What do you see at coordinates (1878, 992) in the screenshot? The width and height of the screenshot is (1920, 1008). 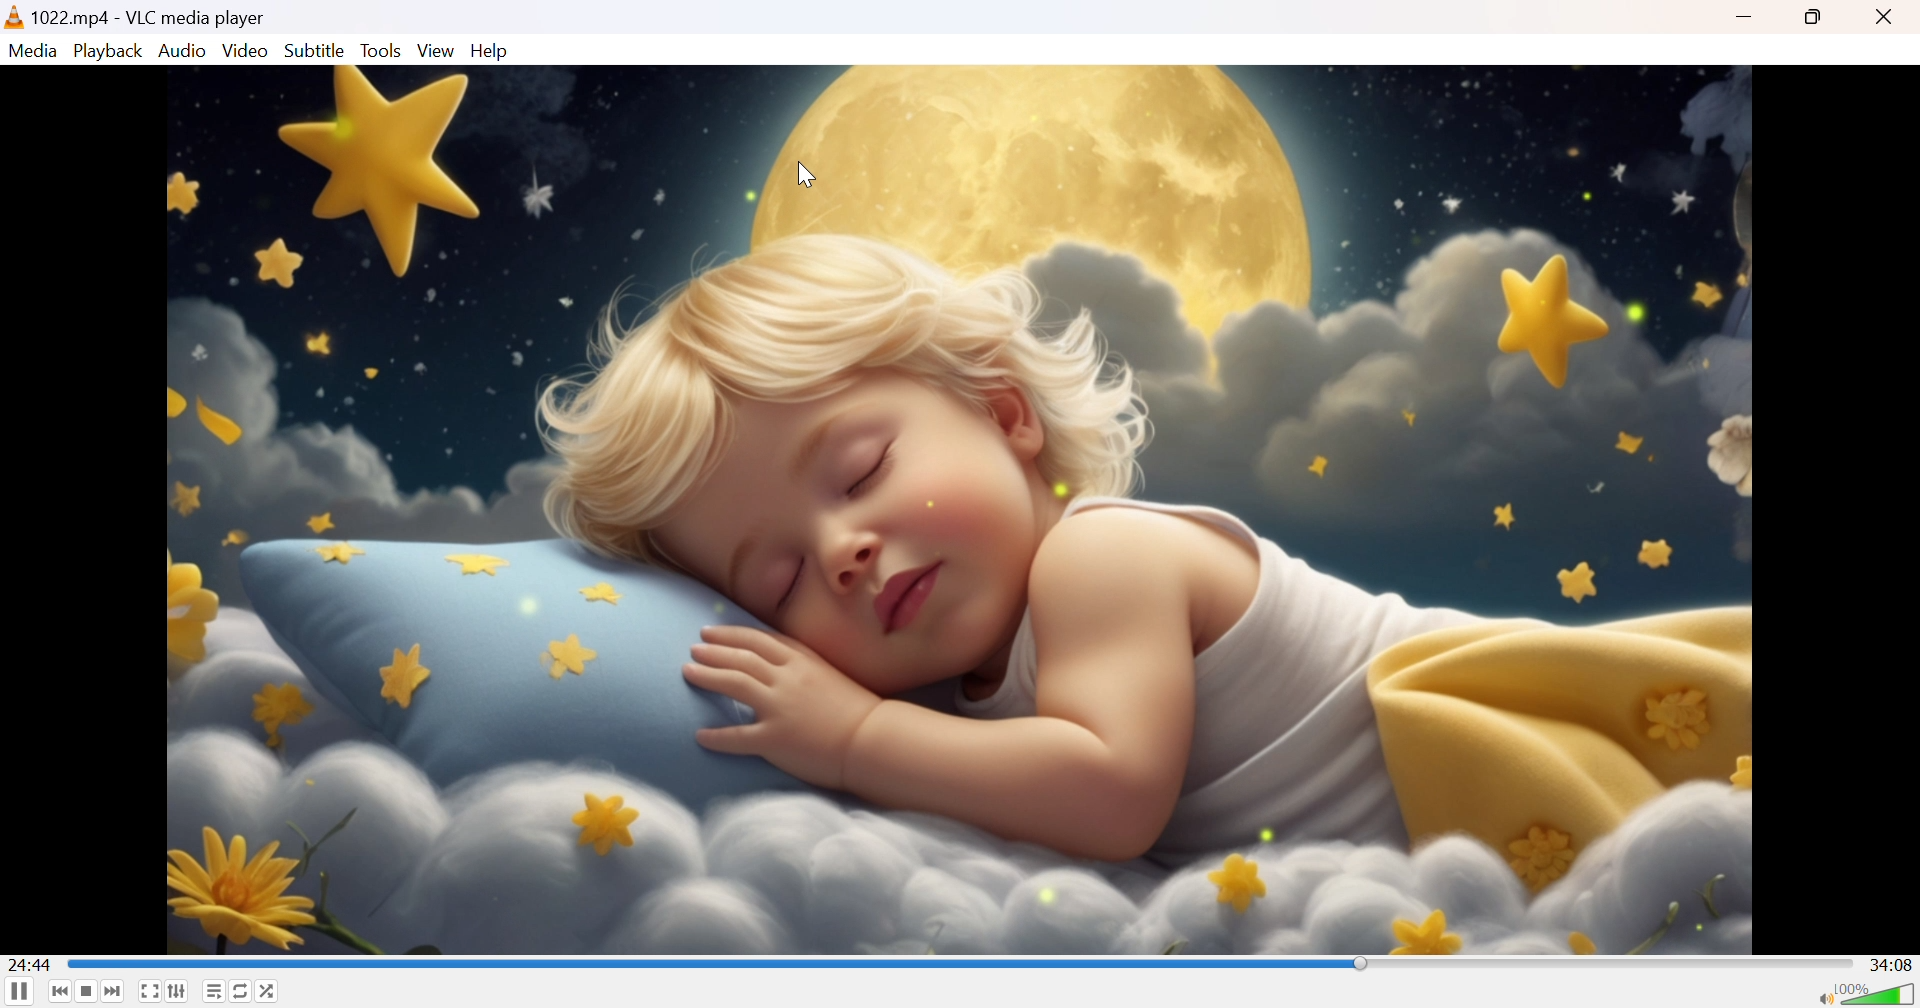 I see `Volume` at bounding box center [1878, 992].